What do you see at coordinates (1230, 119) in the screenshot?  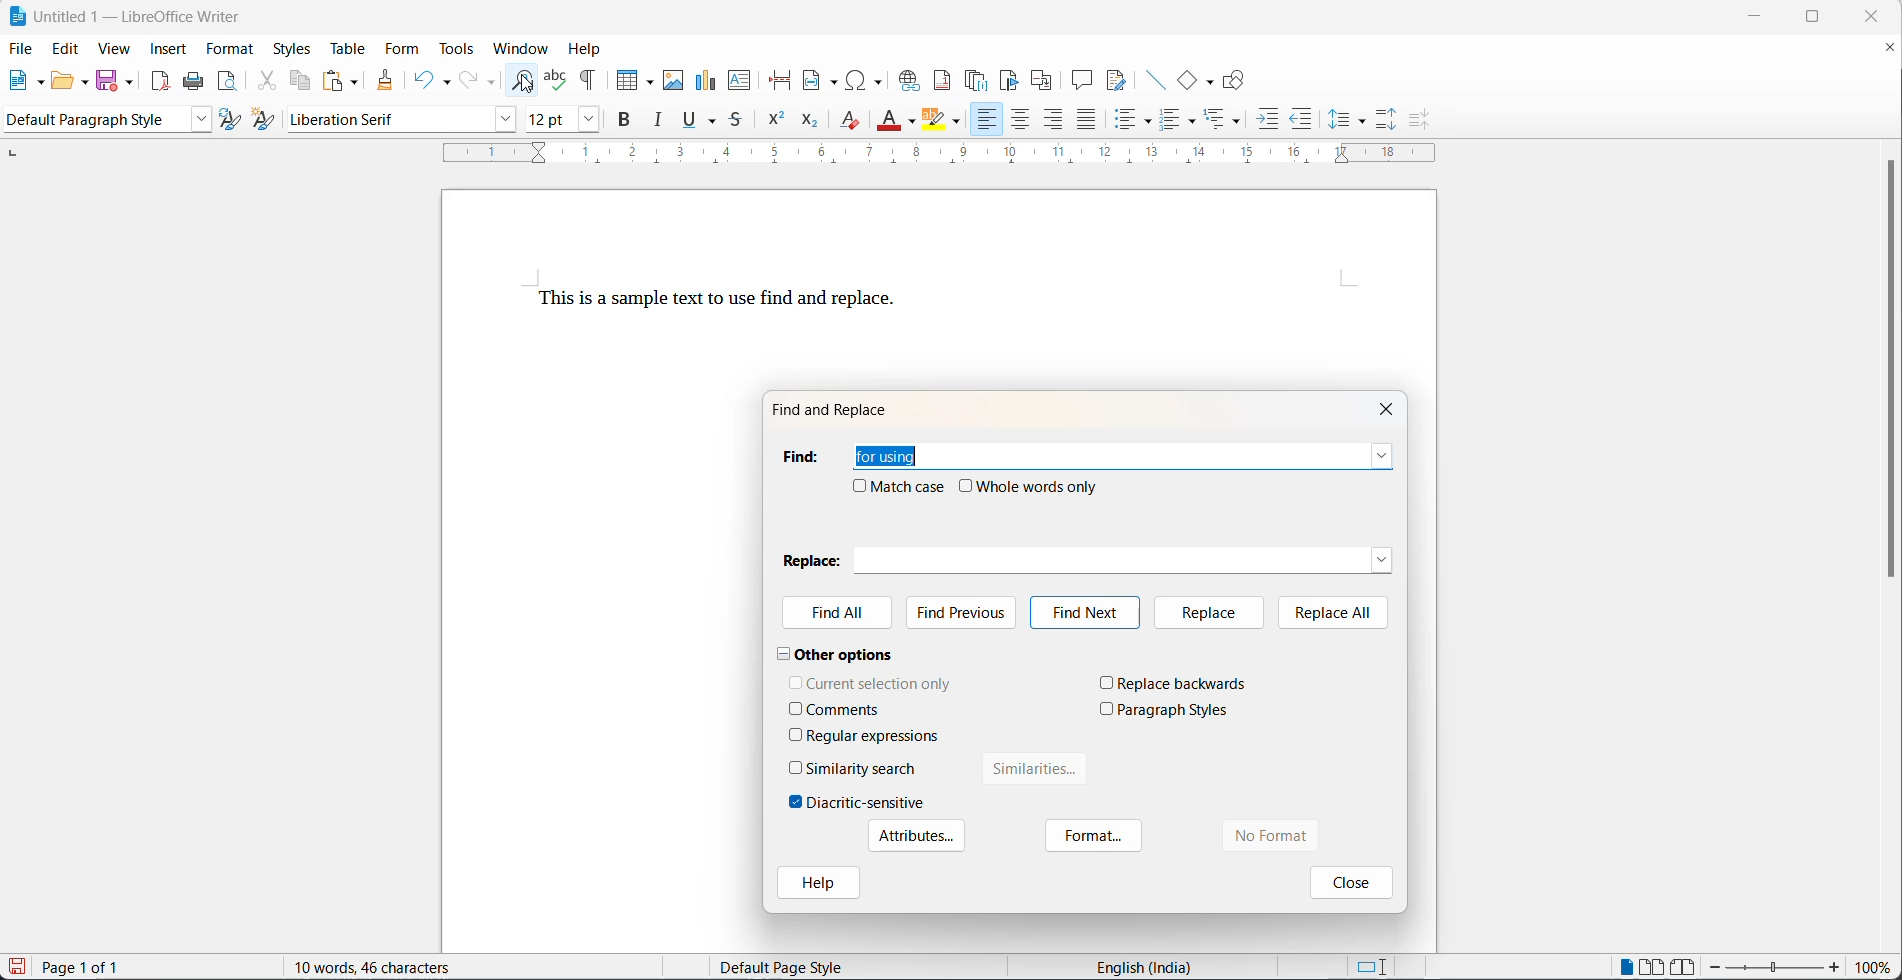 I see `select outline formatting` at bounding box center [1230, 119].